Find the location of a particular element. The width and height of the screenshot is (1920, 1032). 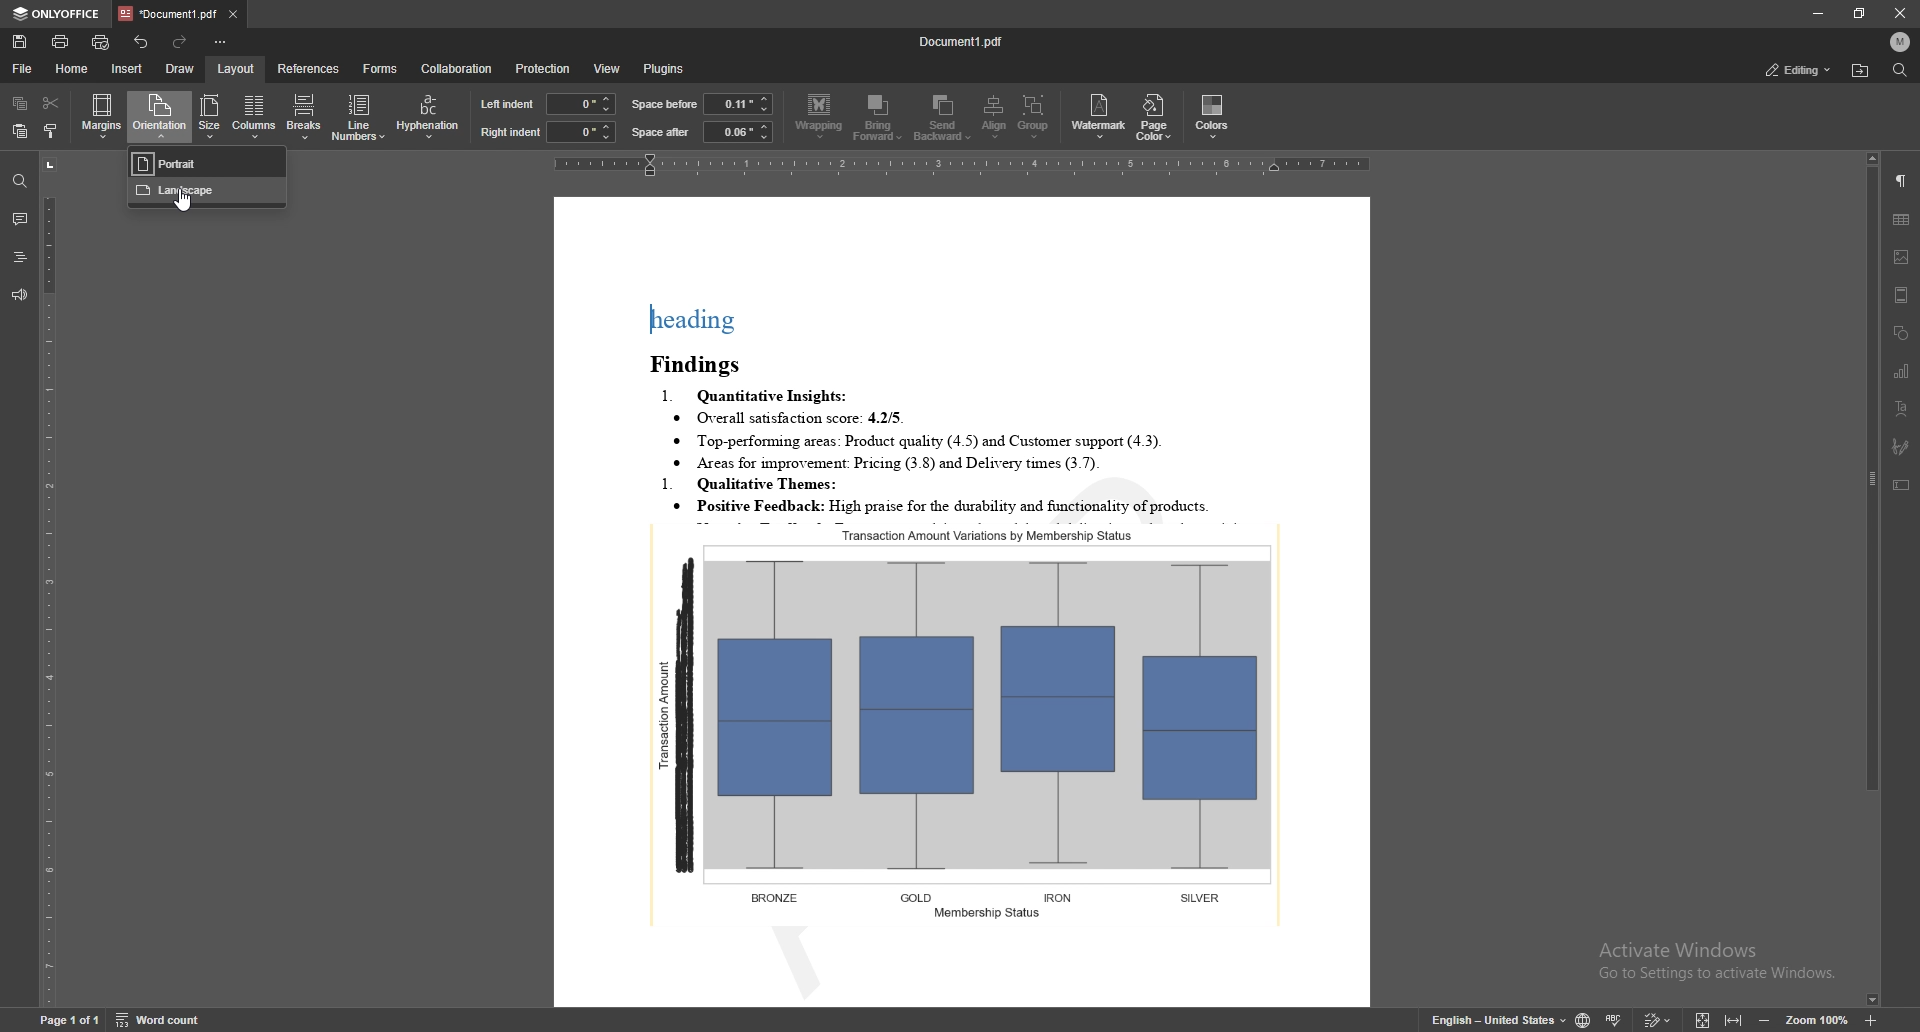

orientation is located at coordinates (159, 115).